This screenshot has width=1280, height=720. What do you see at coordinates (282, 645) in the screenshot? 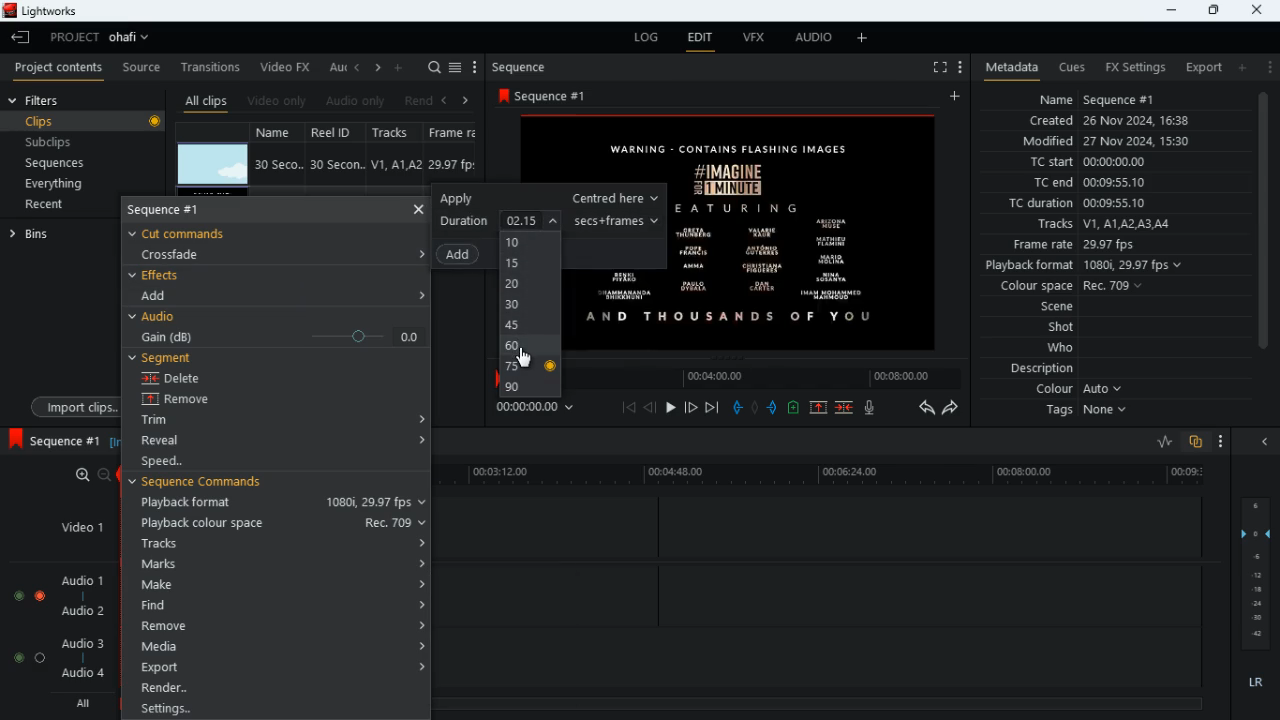
I see `media` at bounding box center [282, 645].